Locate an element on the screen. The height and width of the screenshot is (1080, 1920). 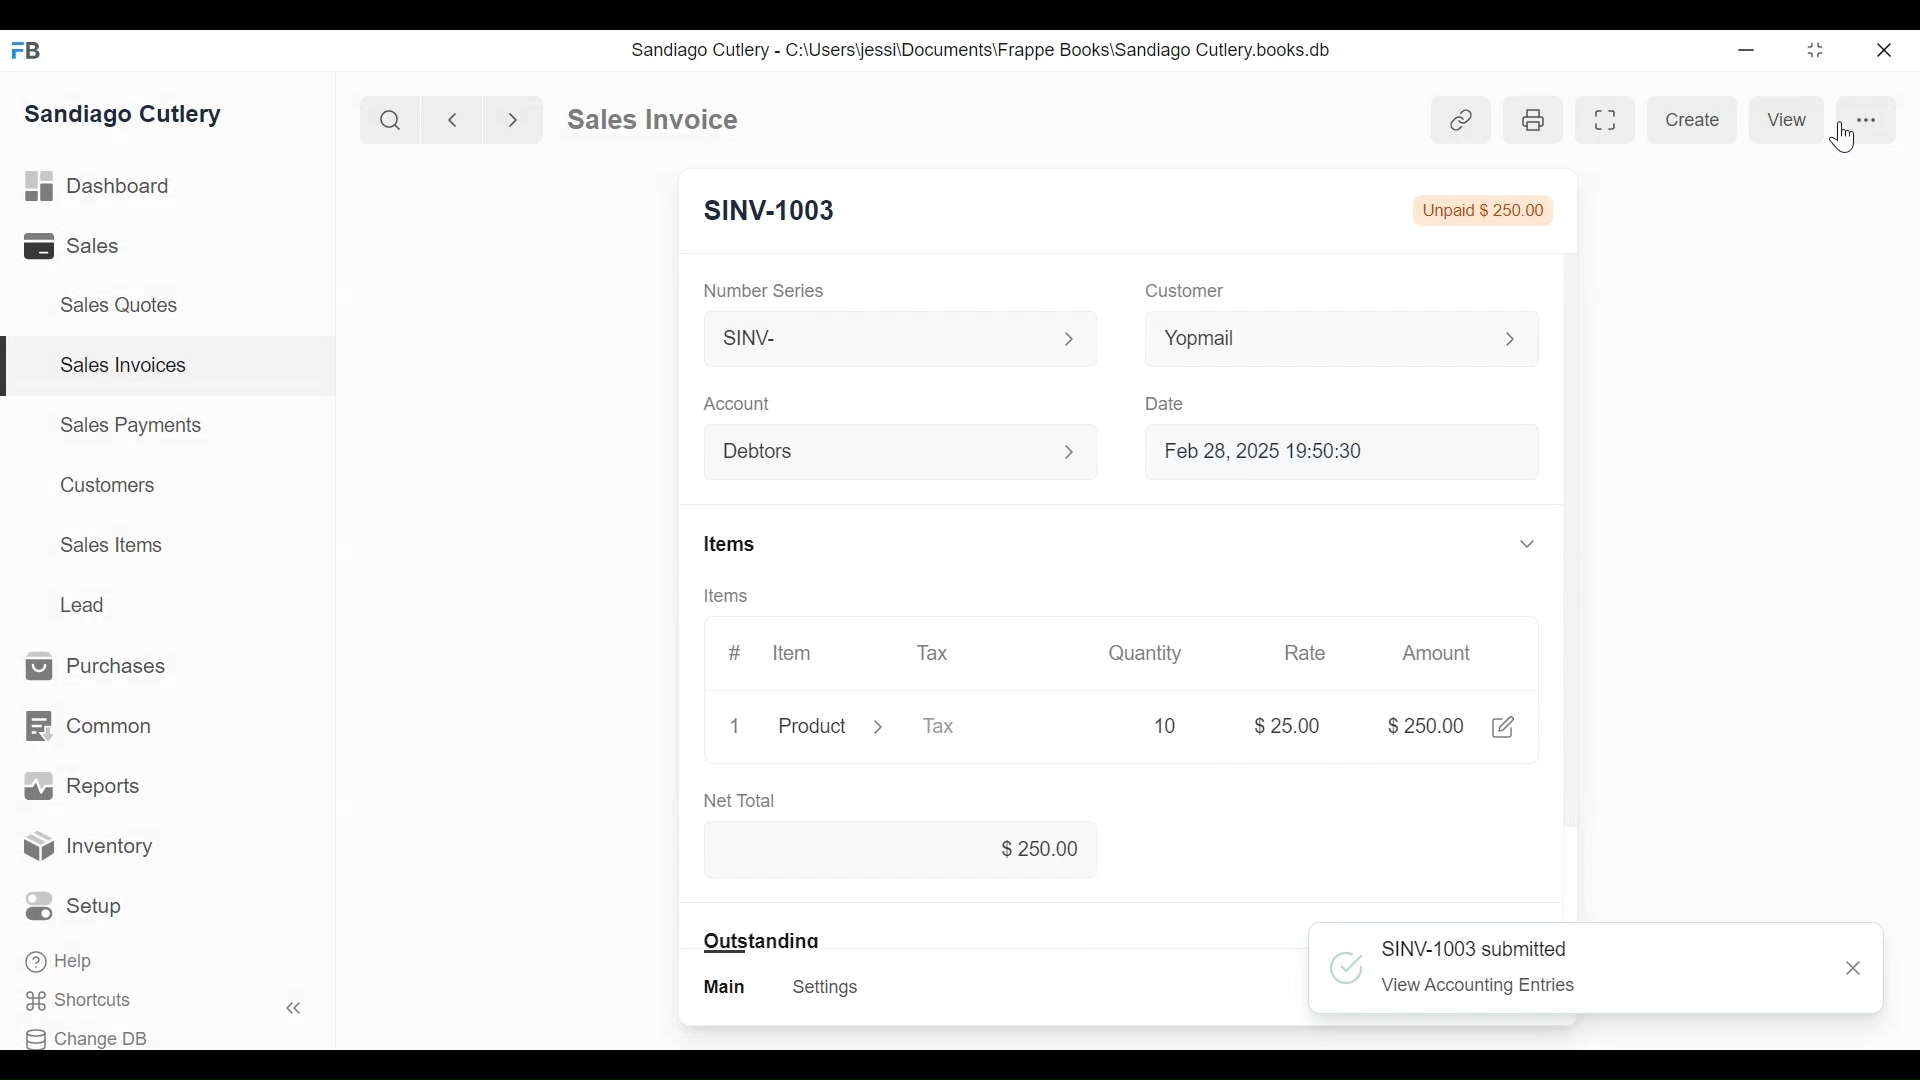
Purchases is located at coordinates (106, 667).